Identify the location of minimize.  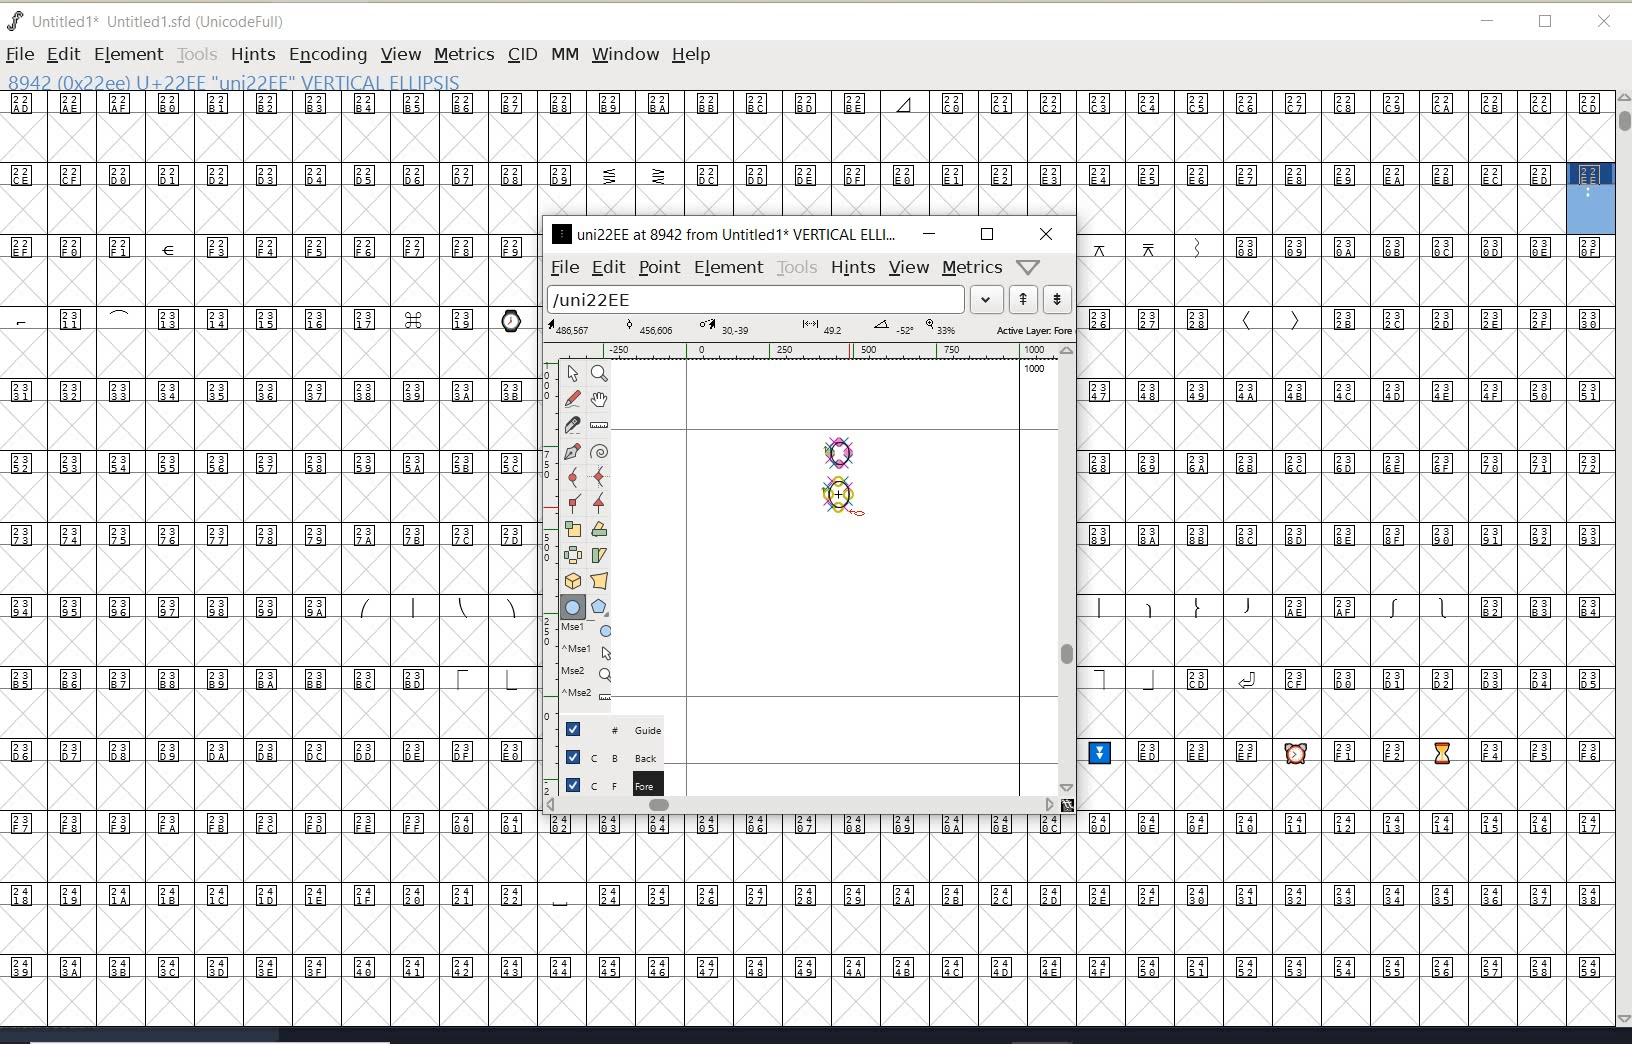
(929, 233).